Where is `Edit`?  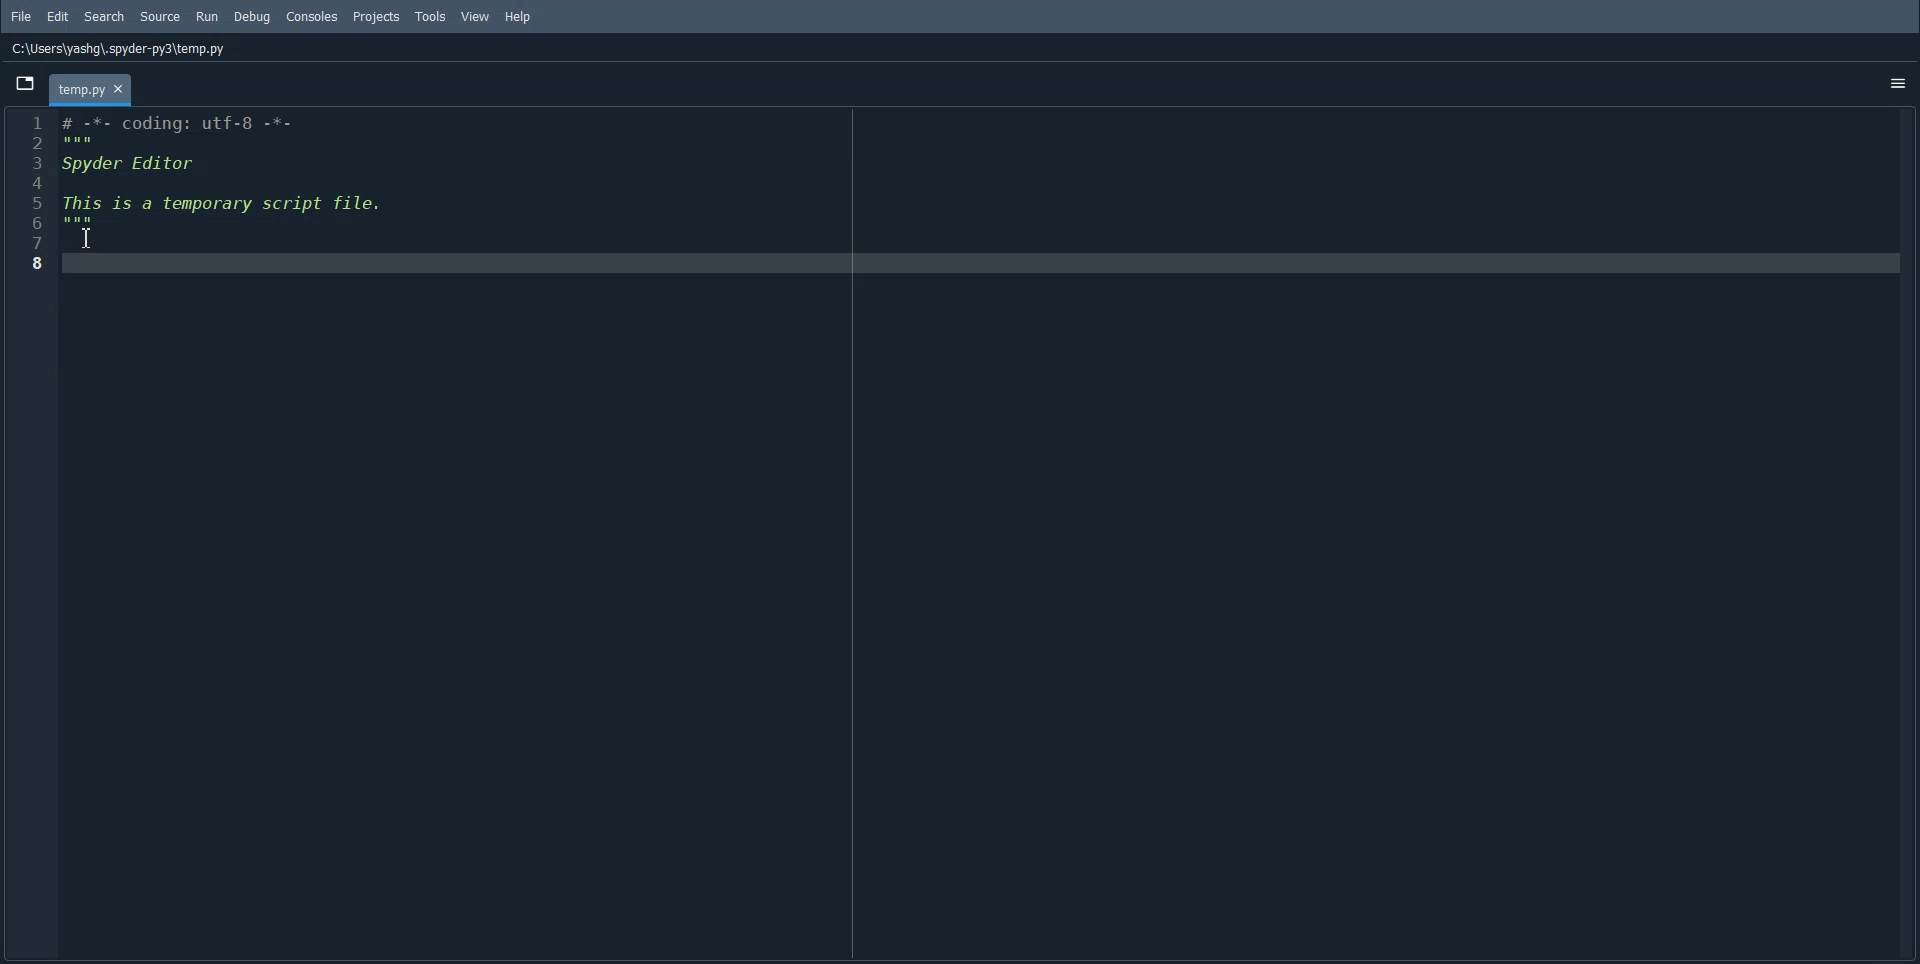
Edit is located at coordinates (58, 17).